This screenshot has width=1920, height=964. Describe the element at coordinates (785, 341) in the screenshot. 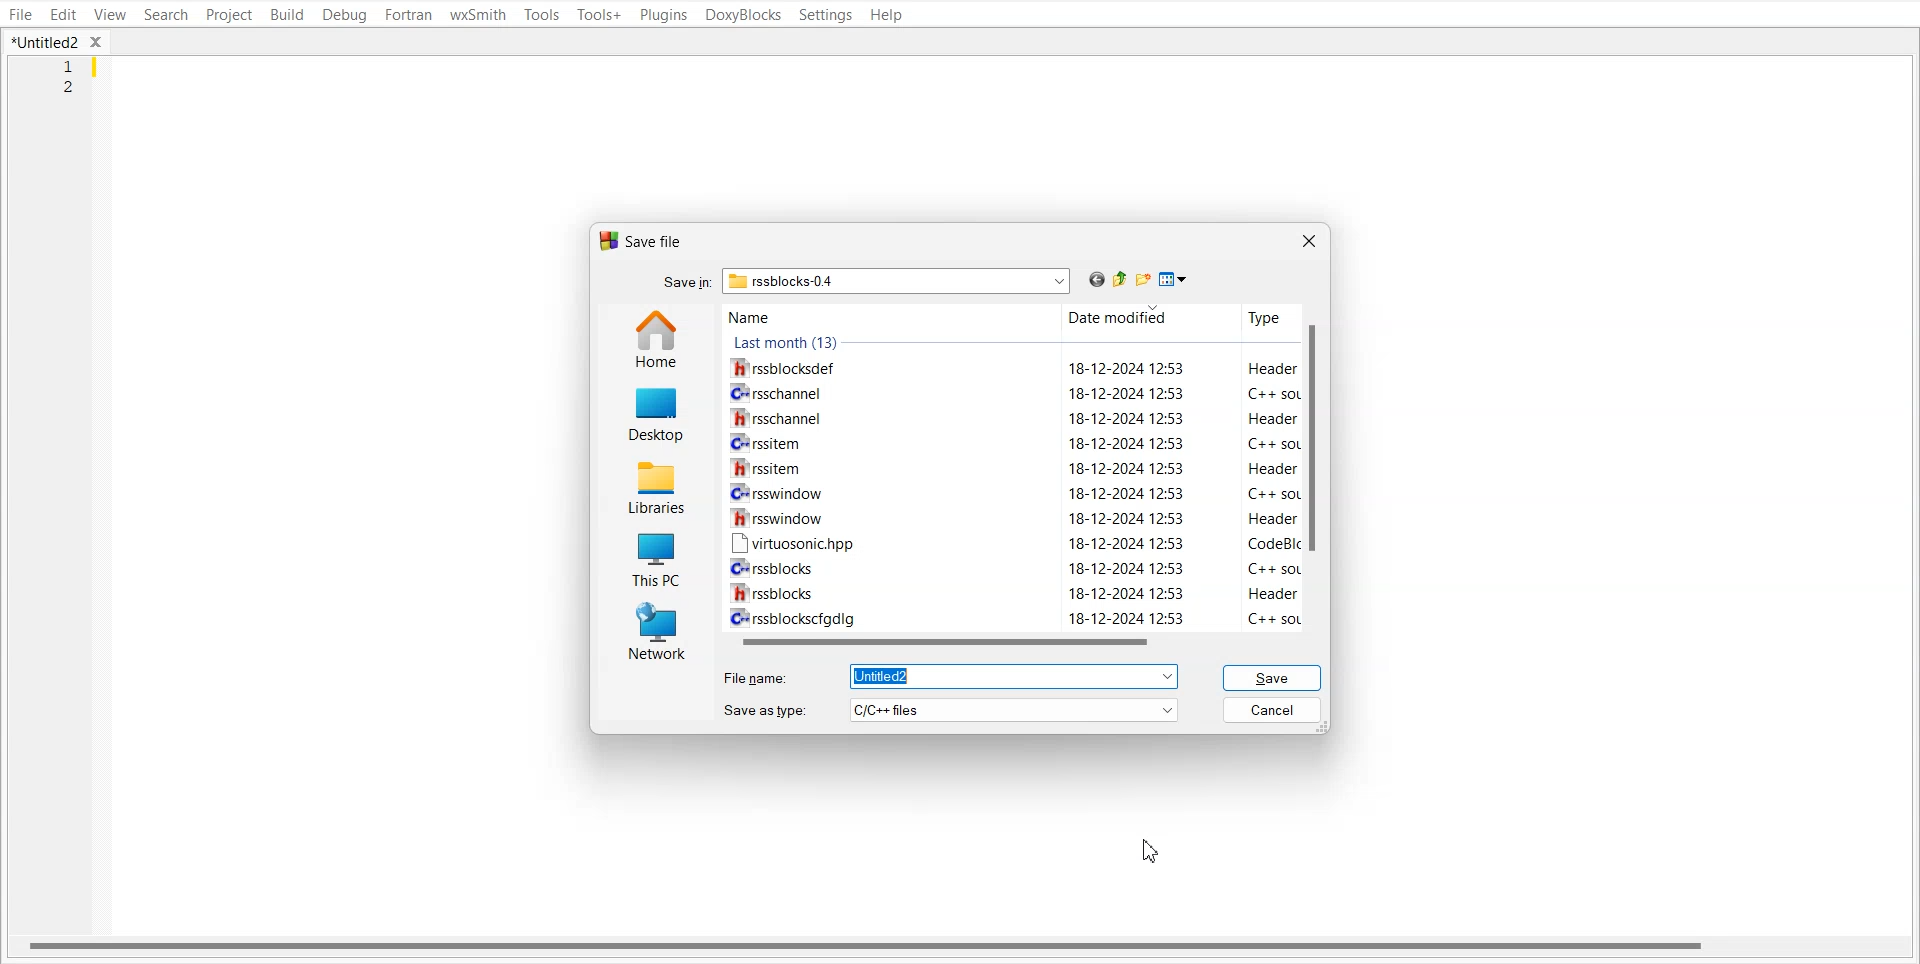

I see `Text` at that location.